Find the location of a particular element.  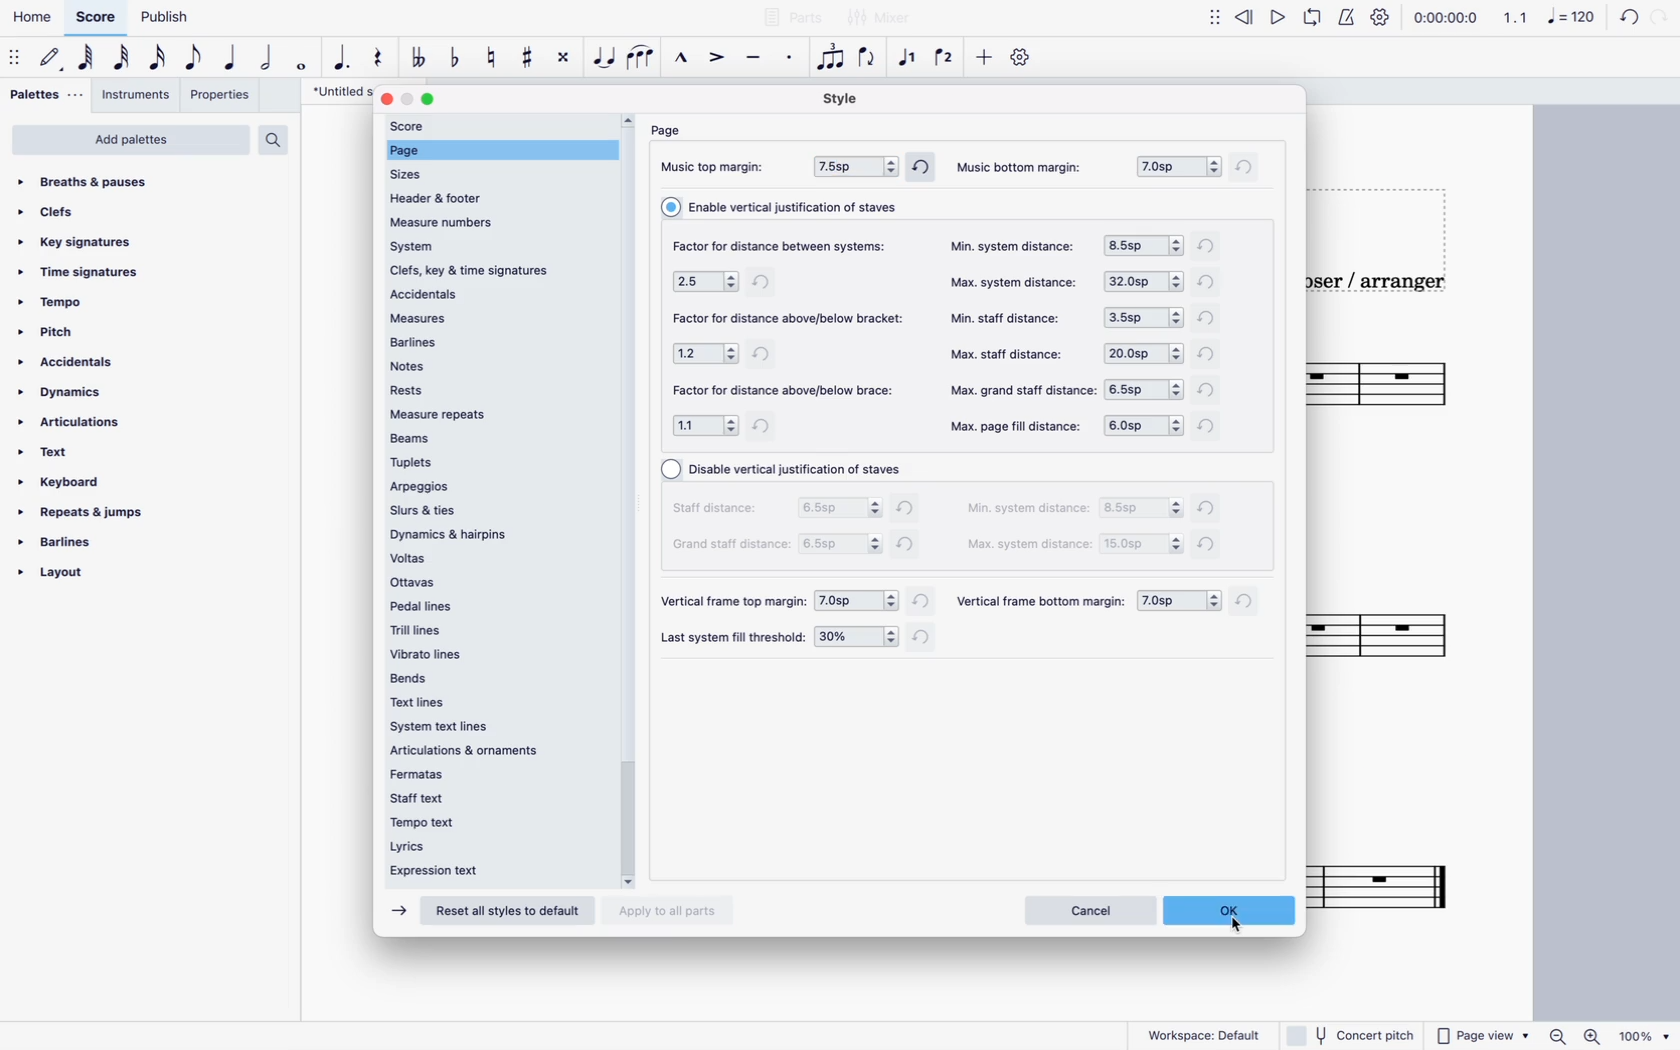

vertical frame is located at coordinates (730, 602).